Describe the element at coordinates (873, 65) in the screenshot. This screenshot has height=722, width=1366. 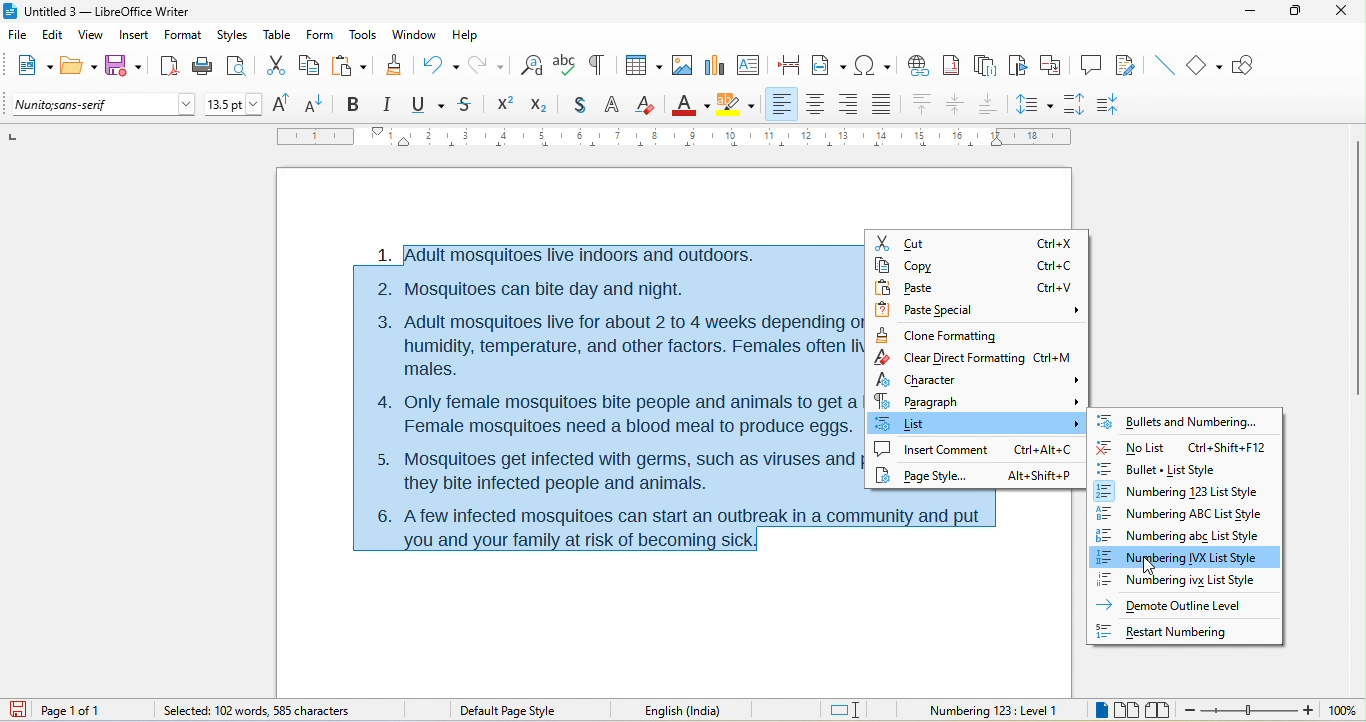
I see `special character` at that location.